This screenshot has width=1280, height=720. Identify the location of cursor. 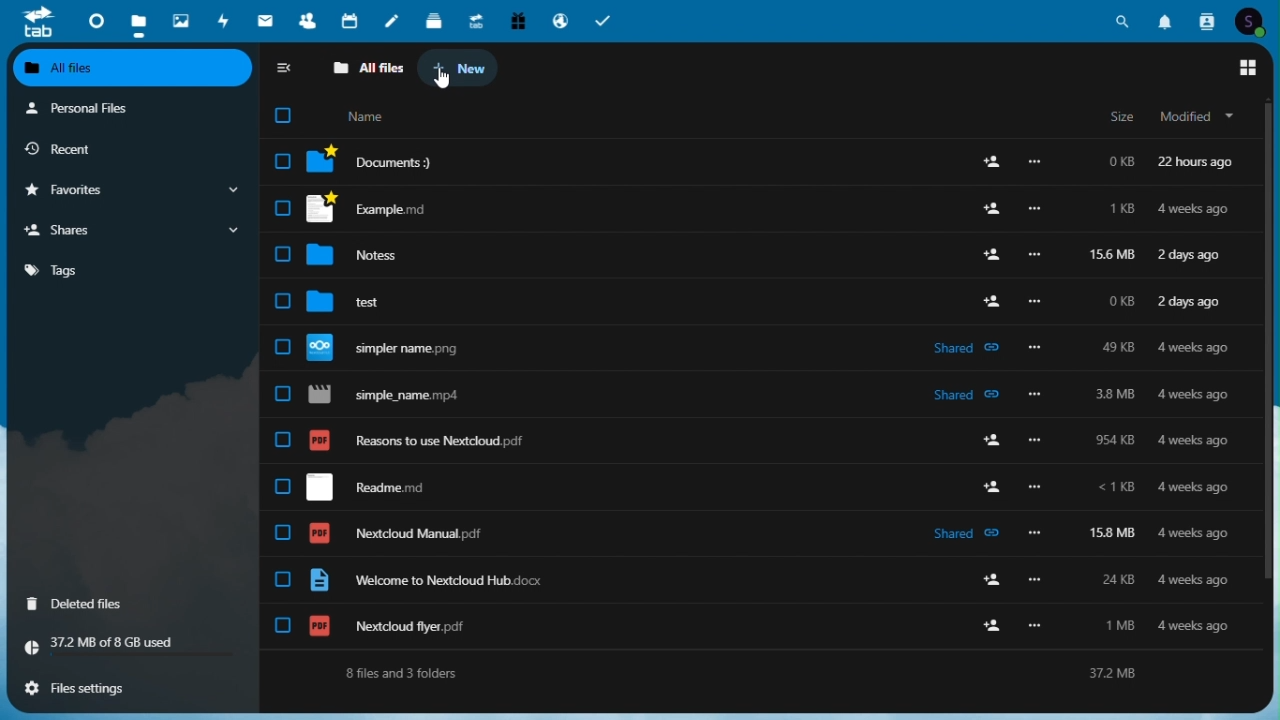
(442, 81).